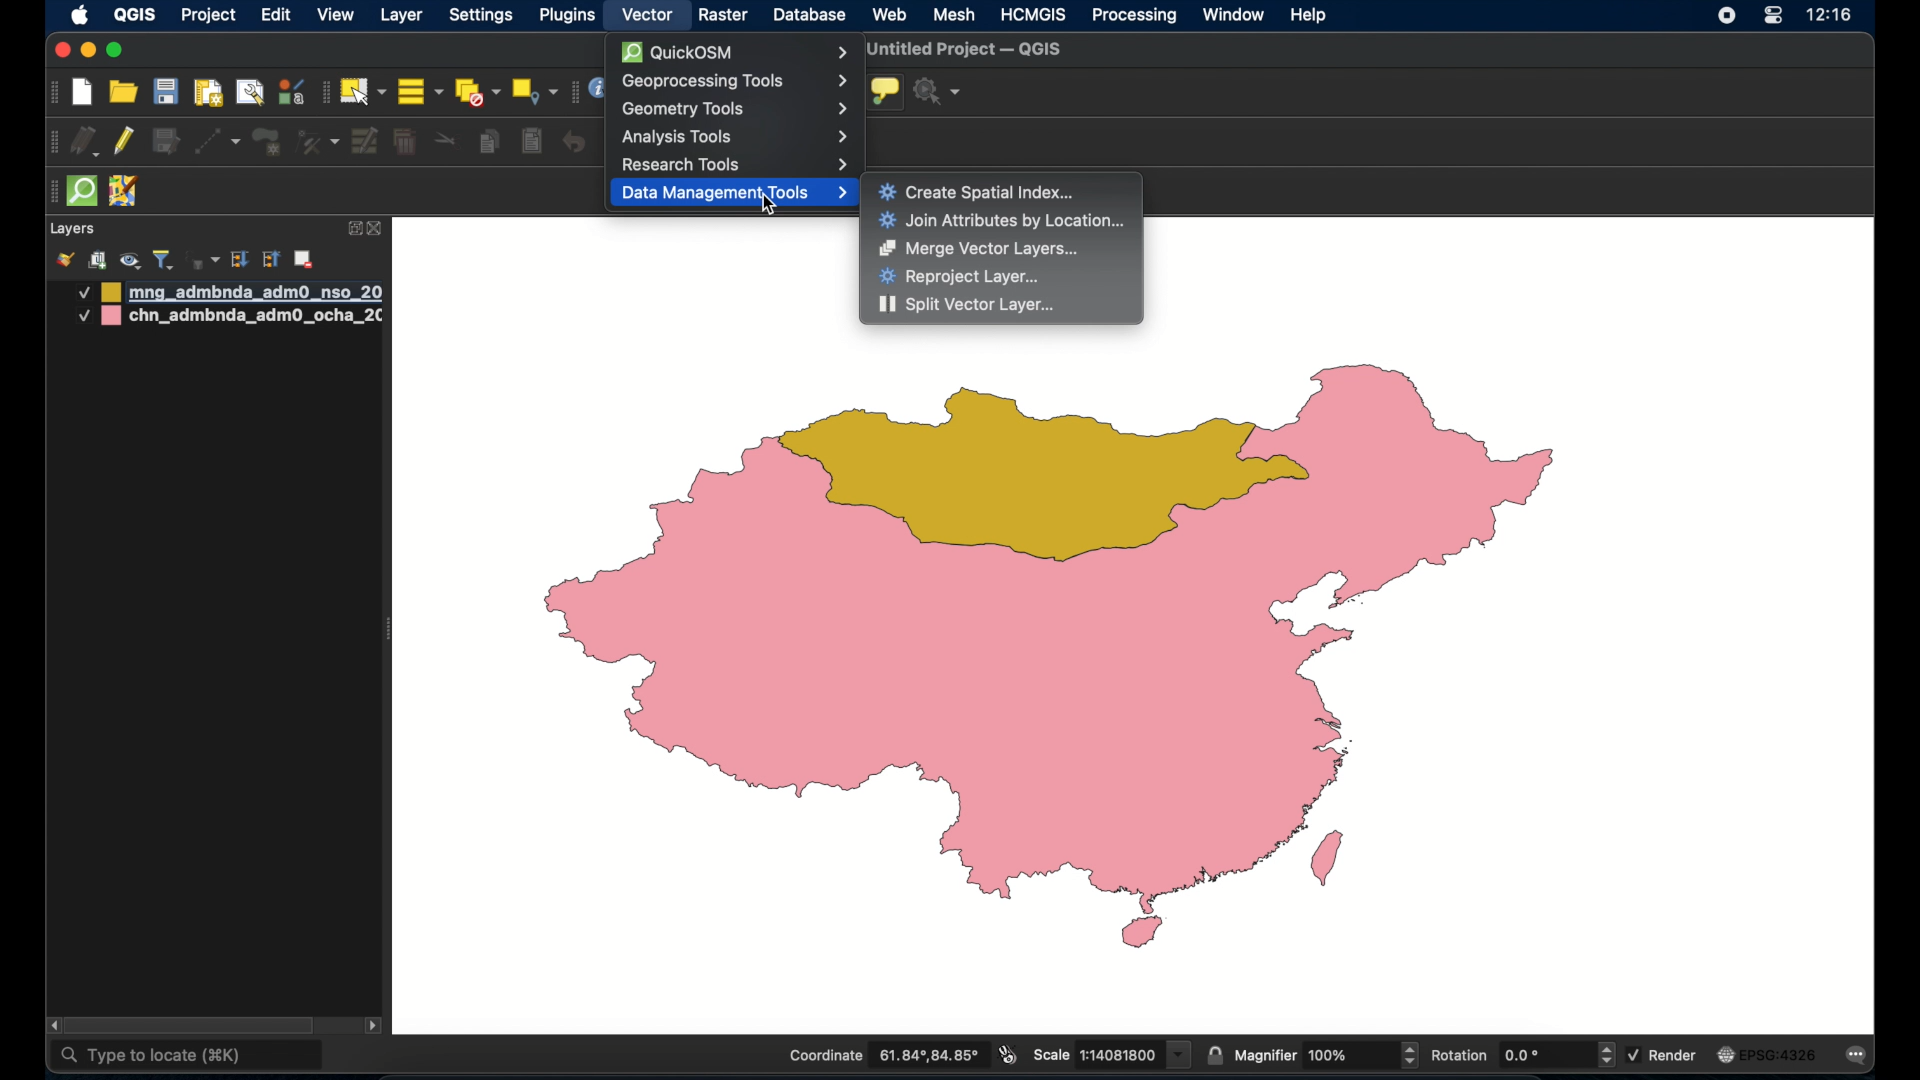 The height and width of the screenshot is (1080, 1920). What do you see at coordinates (648, 15) in the screenshot?
I see `vector` at bounding box center [648, 15].